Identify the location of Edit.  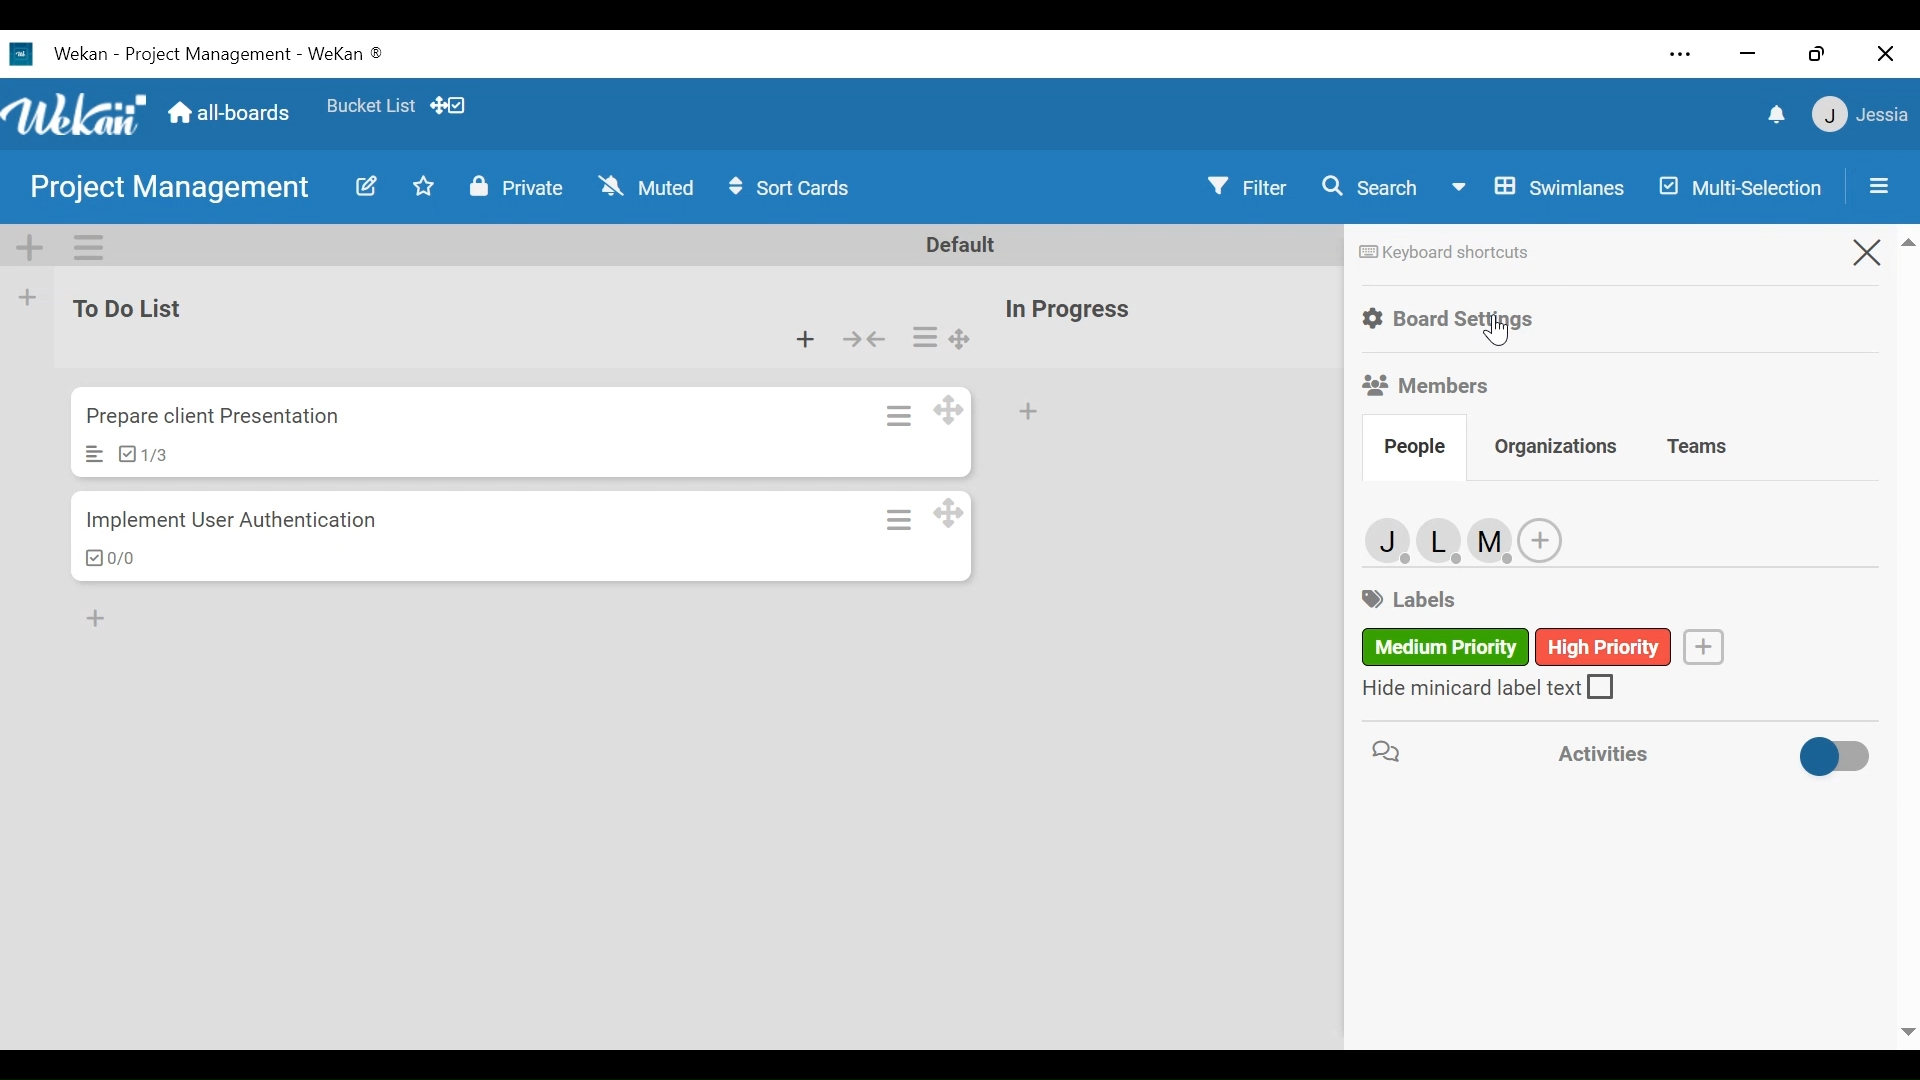
(364, 187).